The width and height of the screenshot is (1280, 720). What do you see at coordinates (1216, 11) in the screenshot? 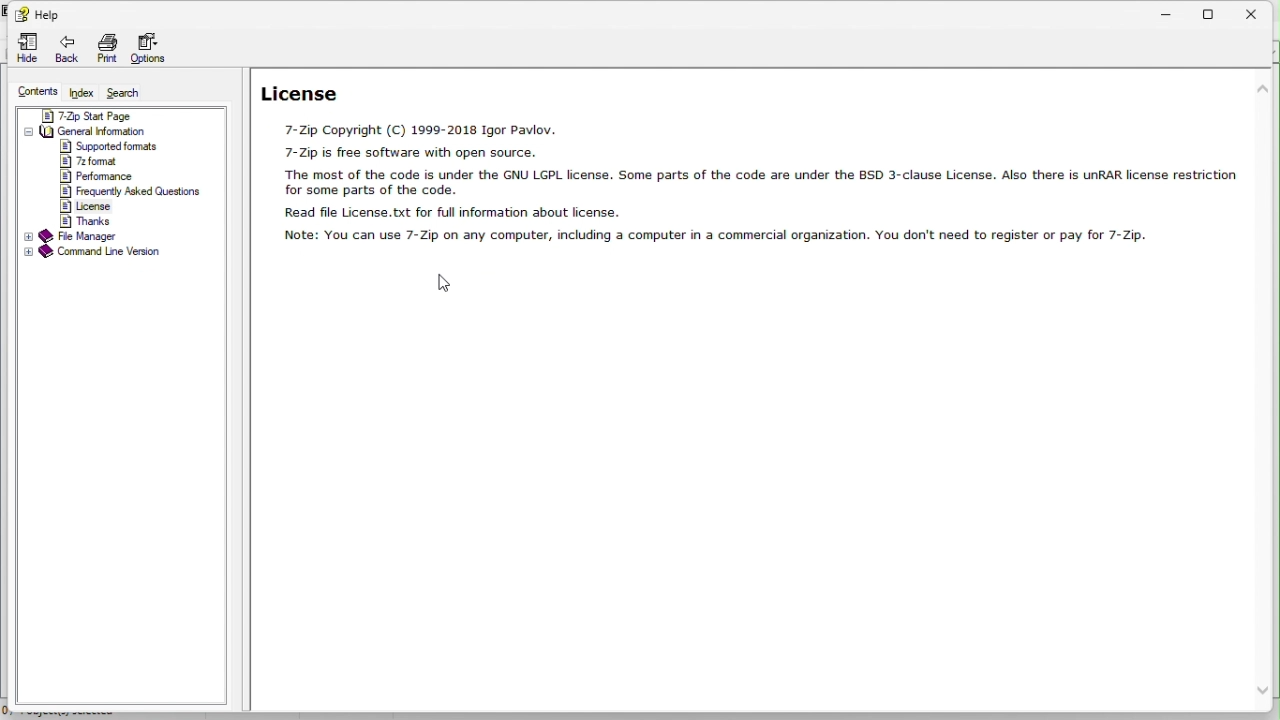
I see `restore` at bounding box center [1216, 11].